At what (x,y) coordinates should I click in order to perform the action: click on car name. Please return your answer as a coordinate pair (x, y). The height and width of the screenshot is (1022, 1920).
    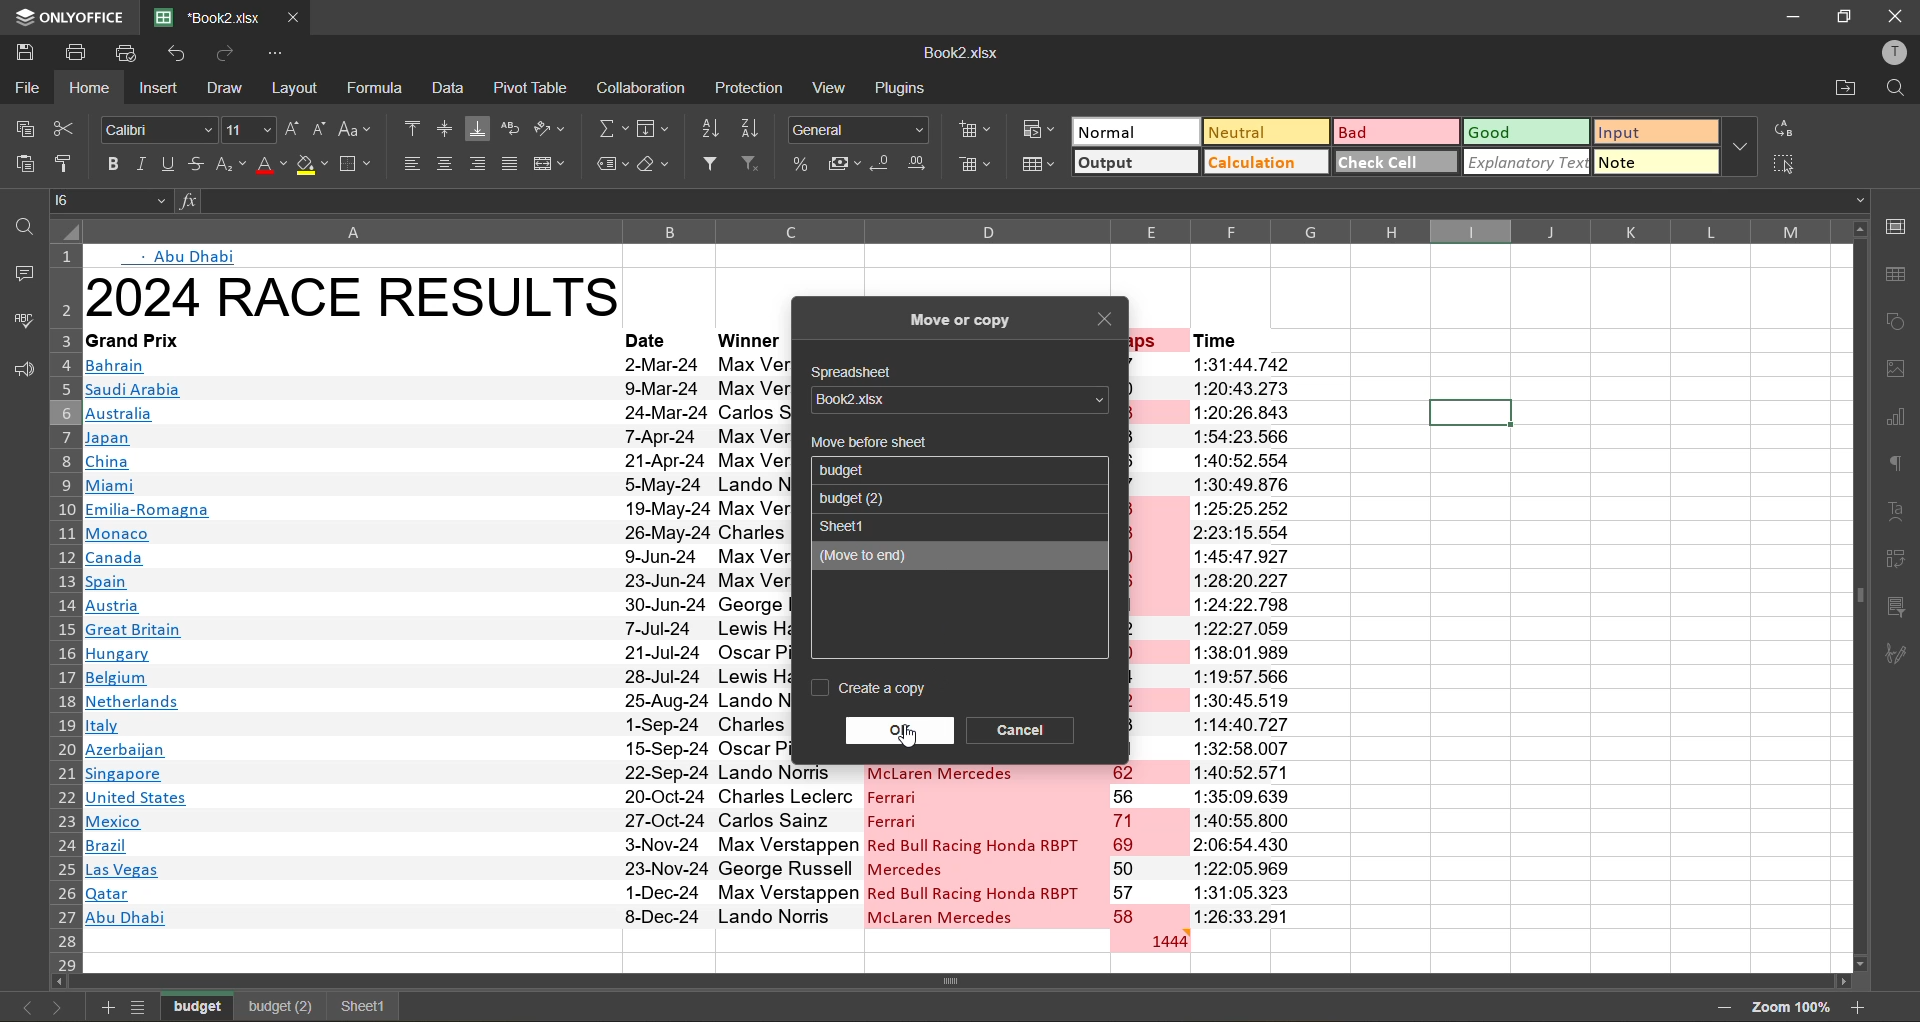
    Looking at the image, I should click on (984, 845).